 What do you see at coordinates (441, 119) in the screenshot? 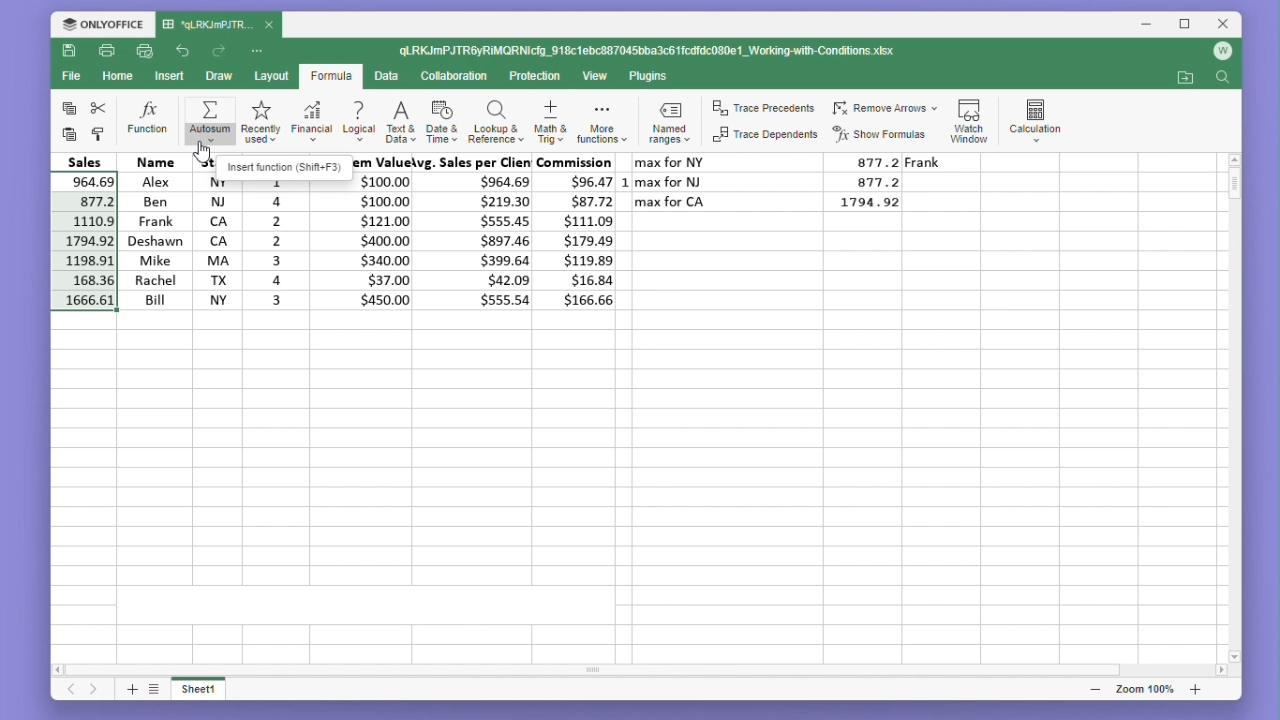
I see `Date and time` at bounding box center [441, 119].